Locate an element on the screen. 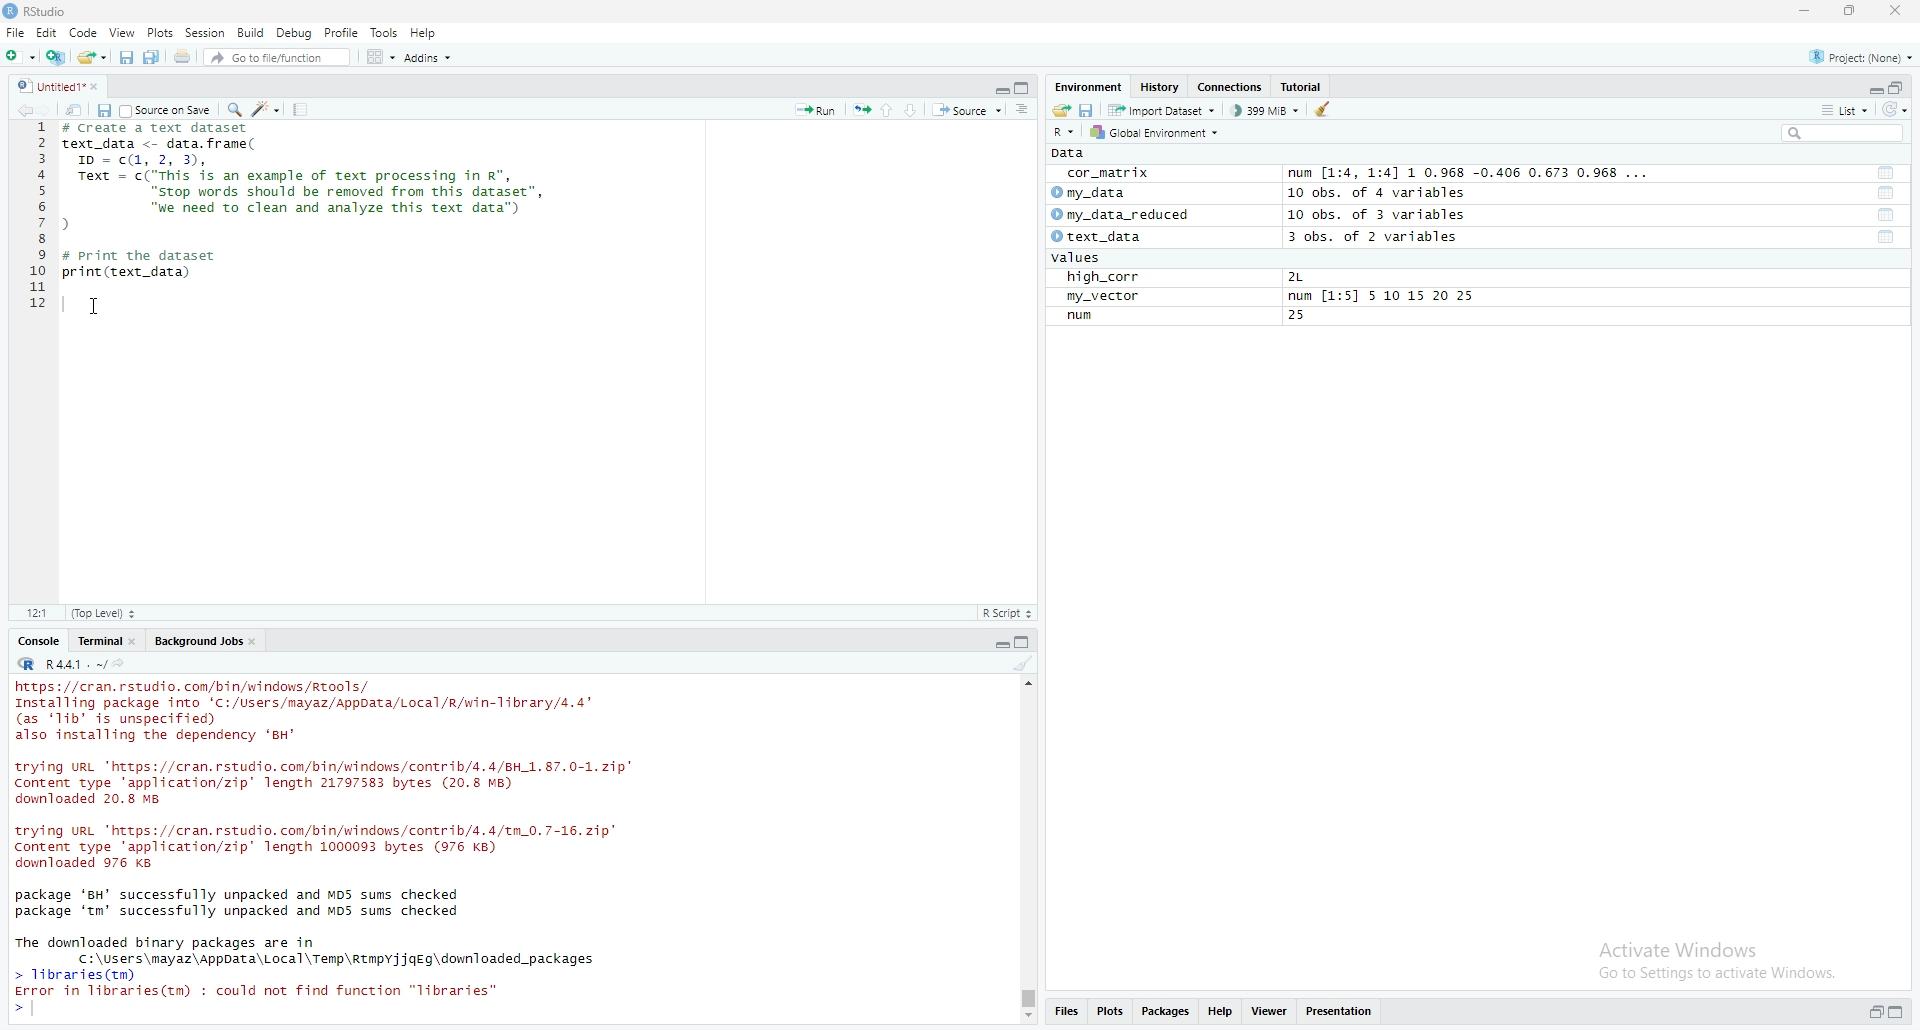 The width and height of the screenshot is (1920, 1030). show in new window is located at coordinates (75, 110).